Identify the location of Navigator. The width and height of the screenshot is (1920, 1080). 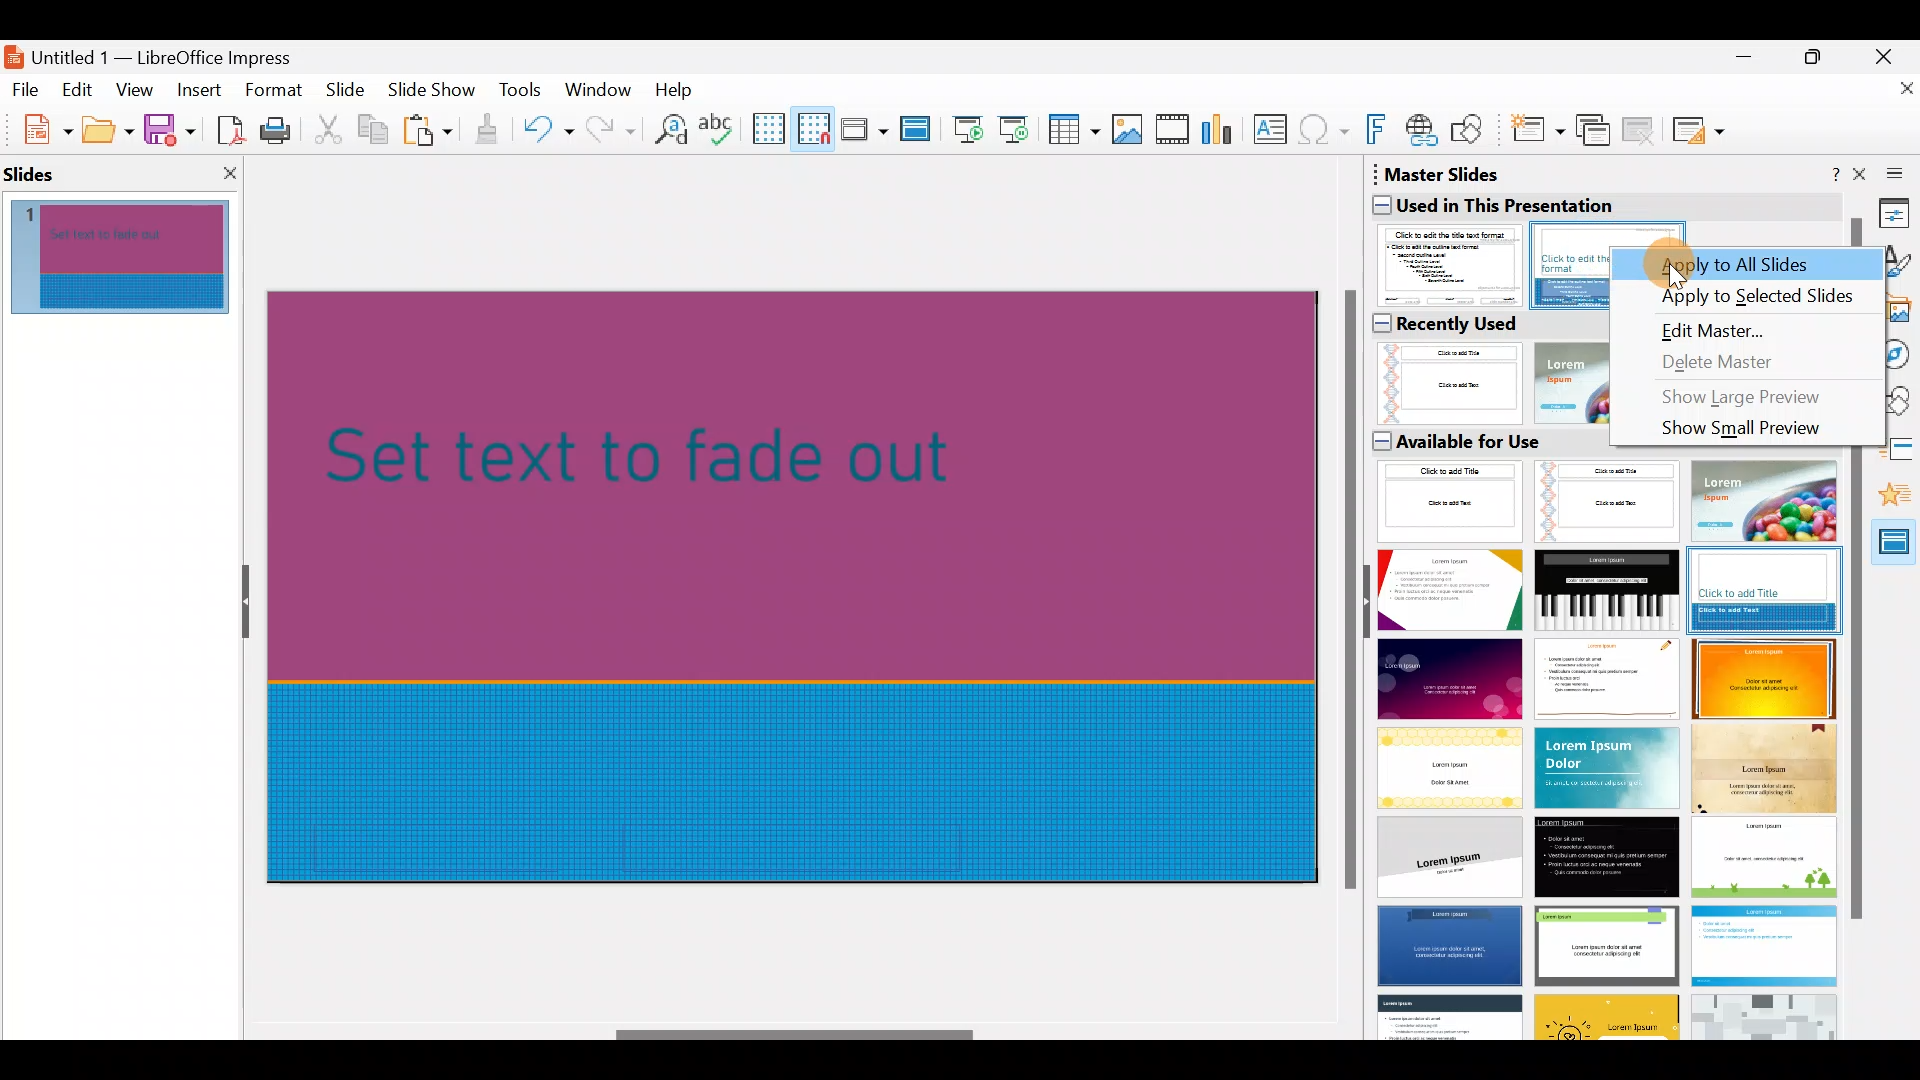
(1891, 355).